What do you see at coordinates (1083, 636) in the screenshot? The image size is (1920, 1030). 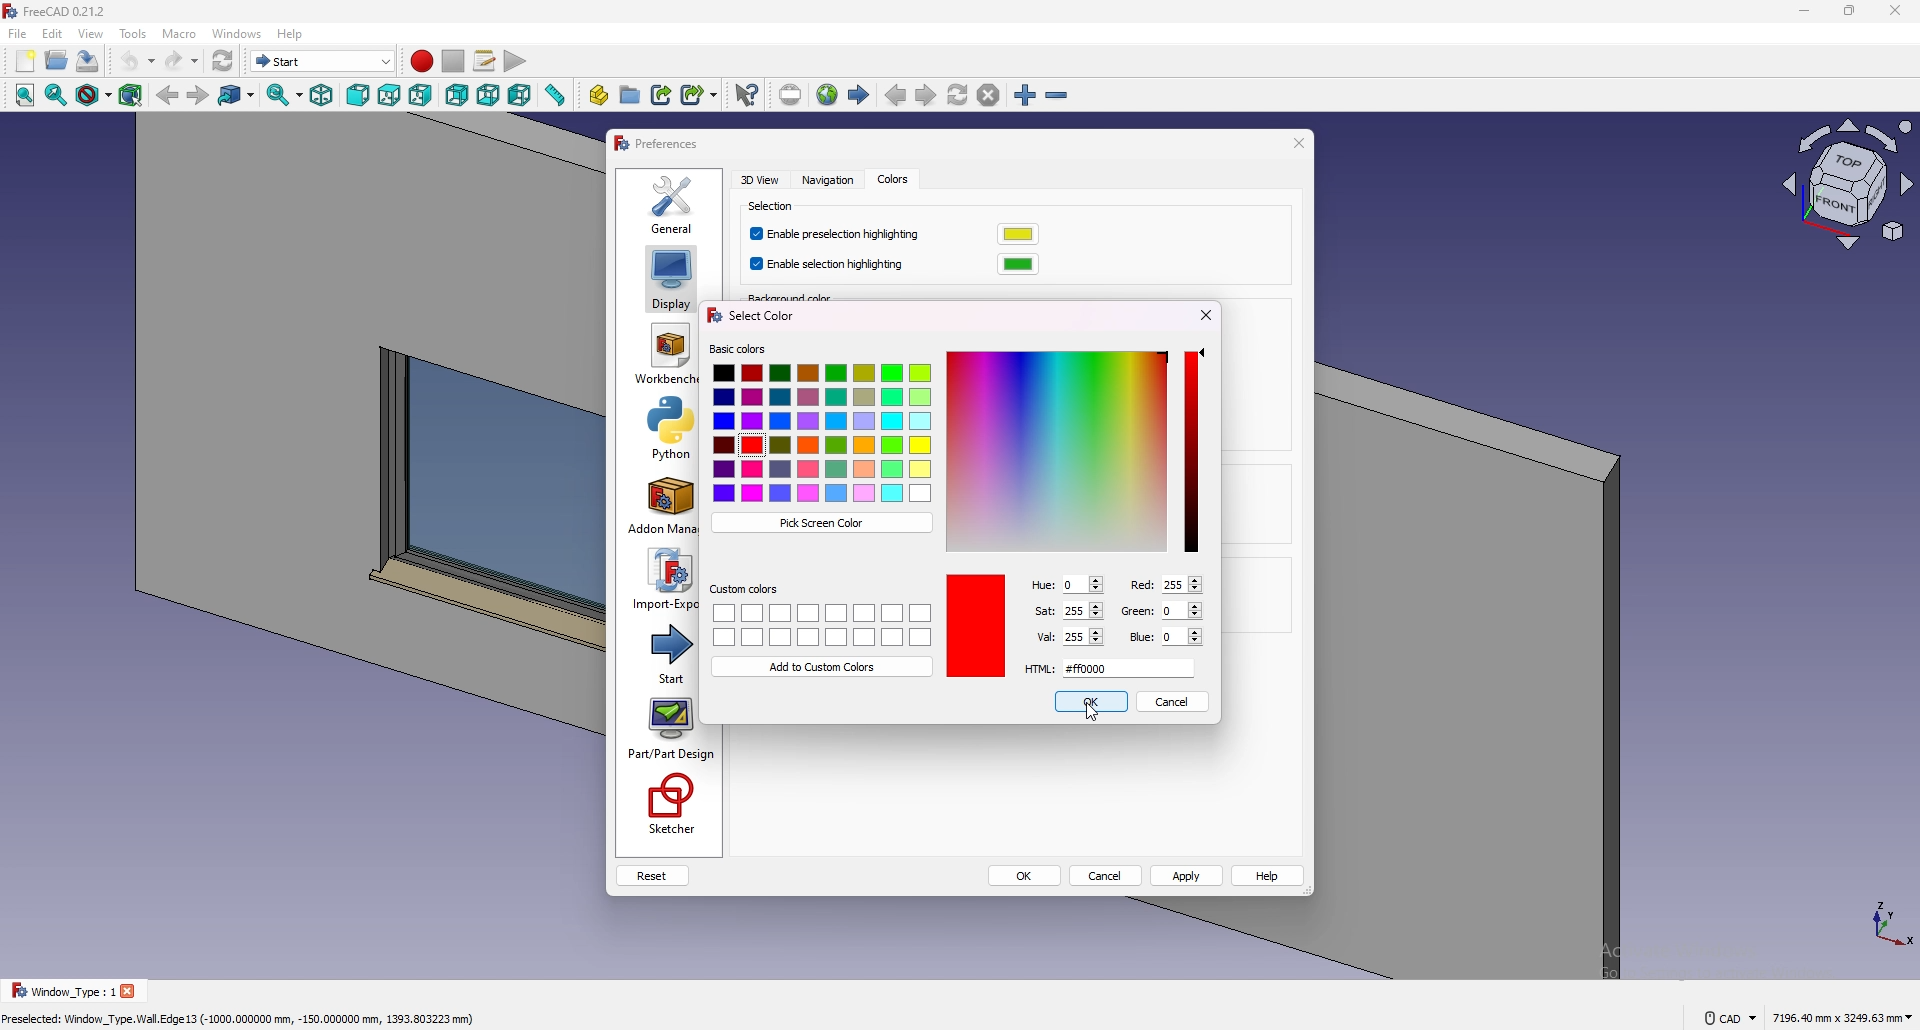 I see `101%` at bounding box center [1083, 636].